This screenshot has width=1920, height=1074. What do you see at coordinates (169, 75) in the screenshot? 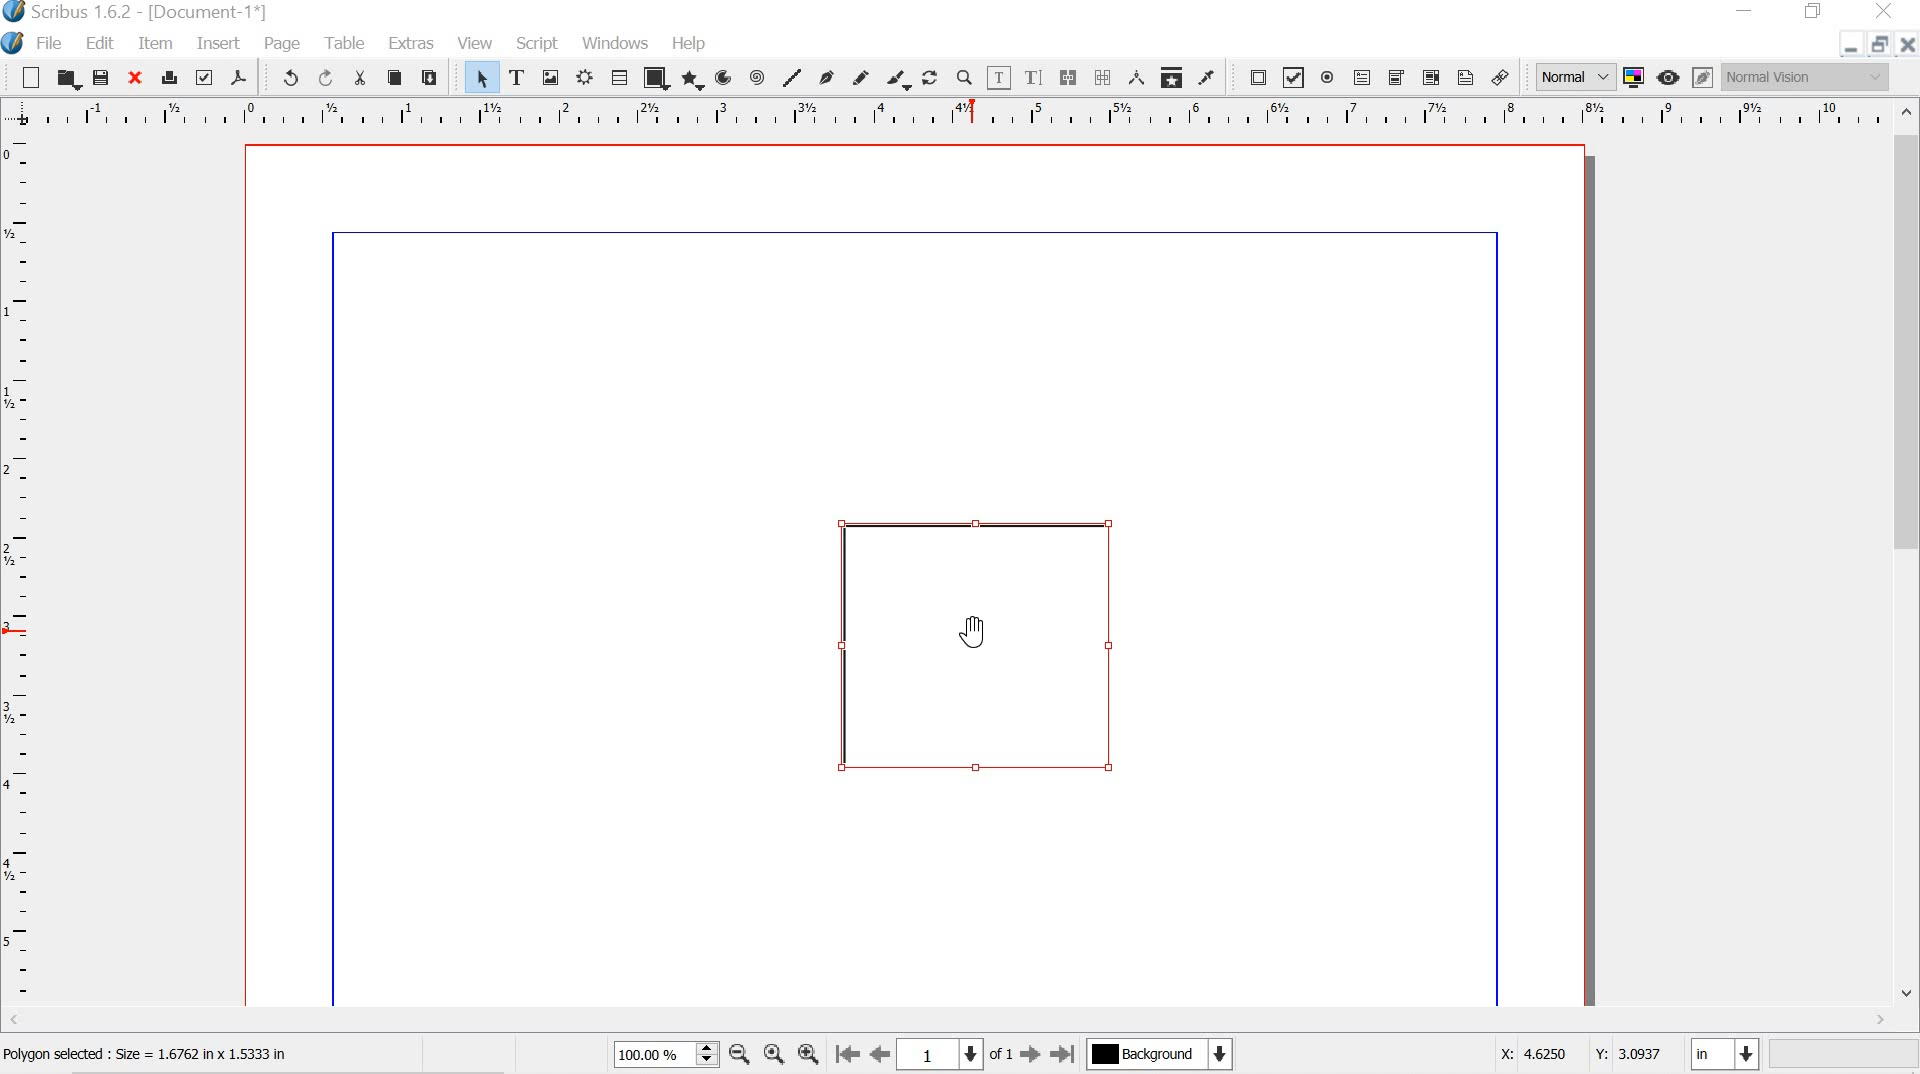
I see `print` at bounding box center [169, 75].